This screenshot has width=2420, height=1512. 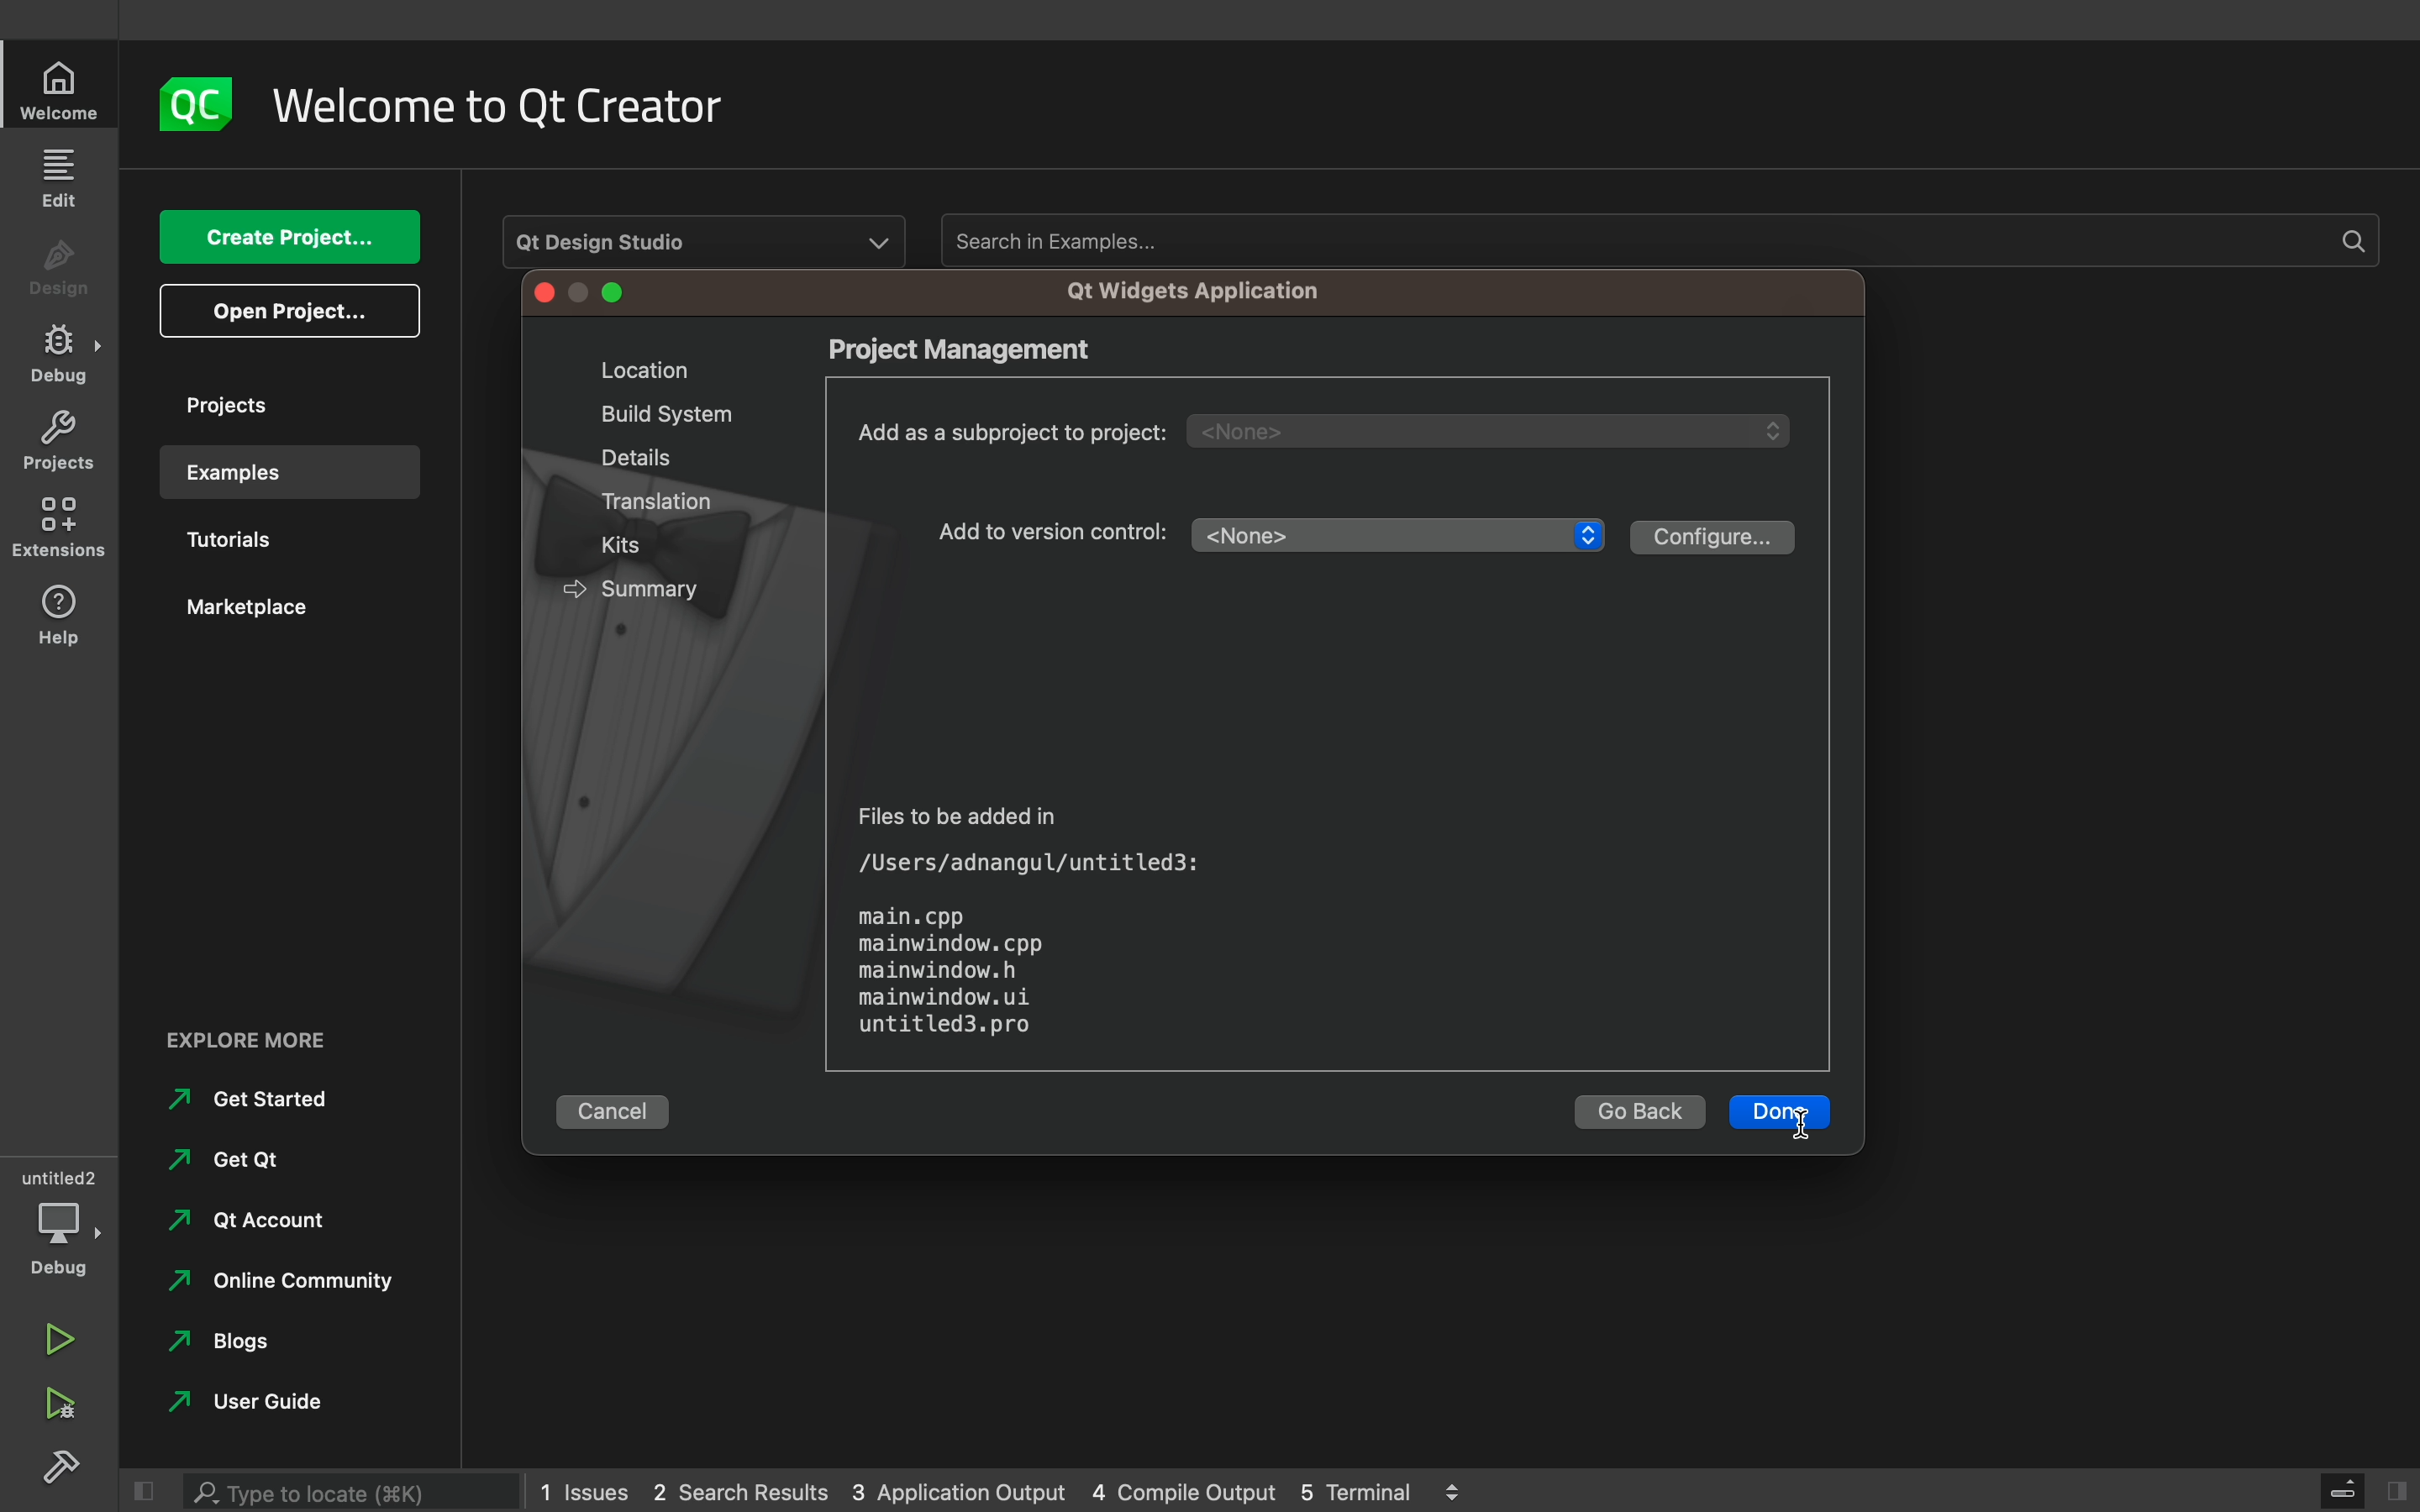 What do you see at coordinates (226, 1348) in the screenshot?
I see `b;ogs` at bounding box center [226, 1348].